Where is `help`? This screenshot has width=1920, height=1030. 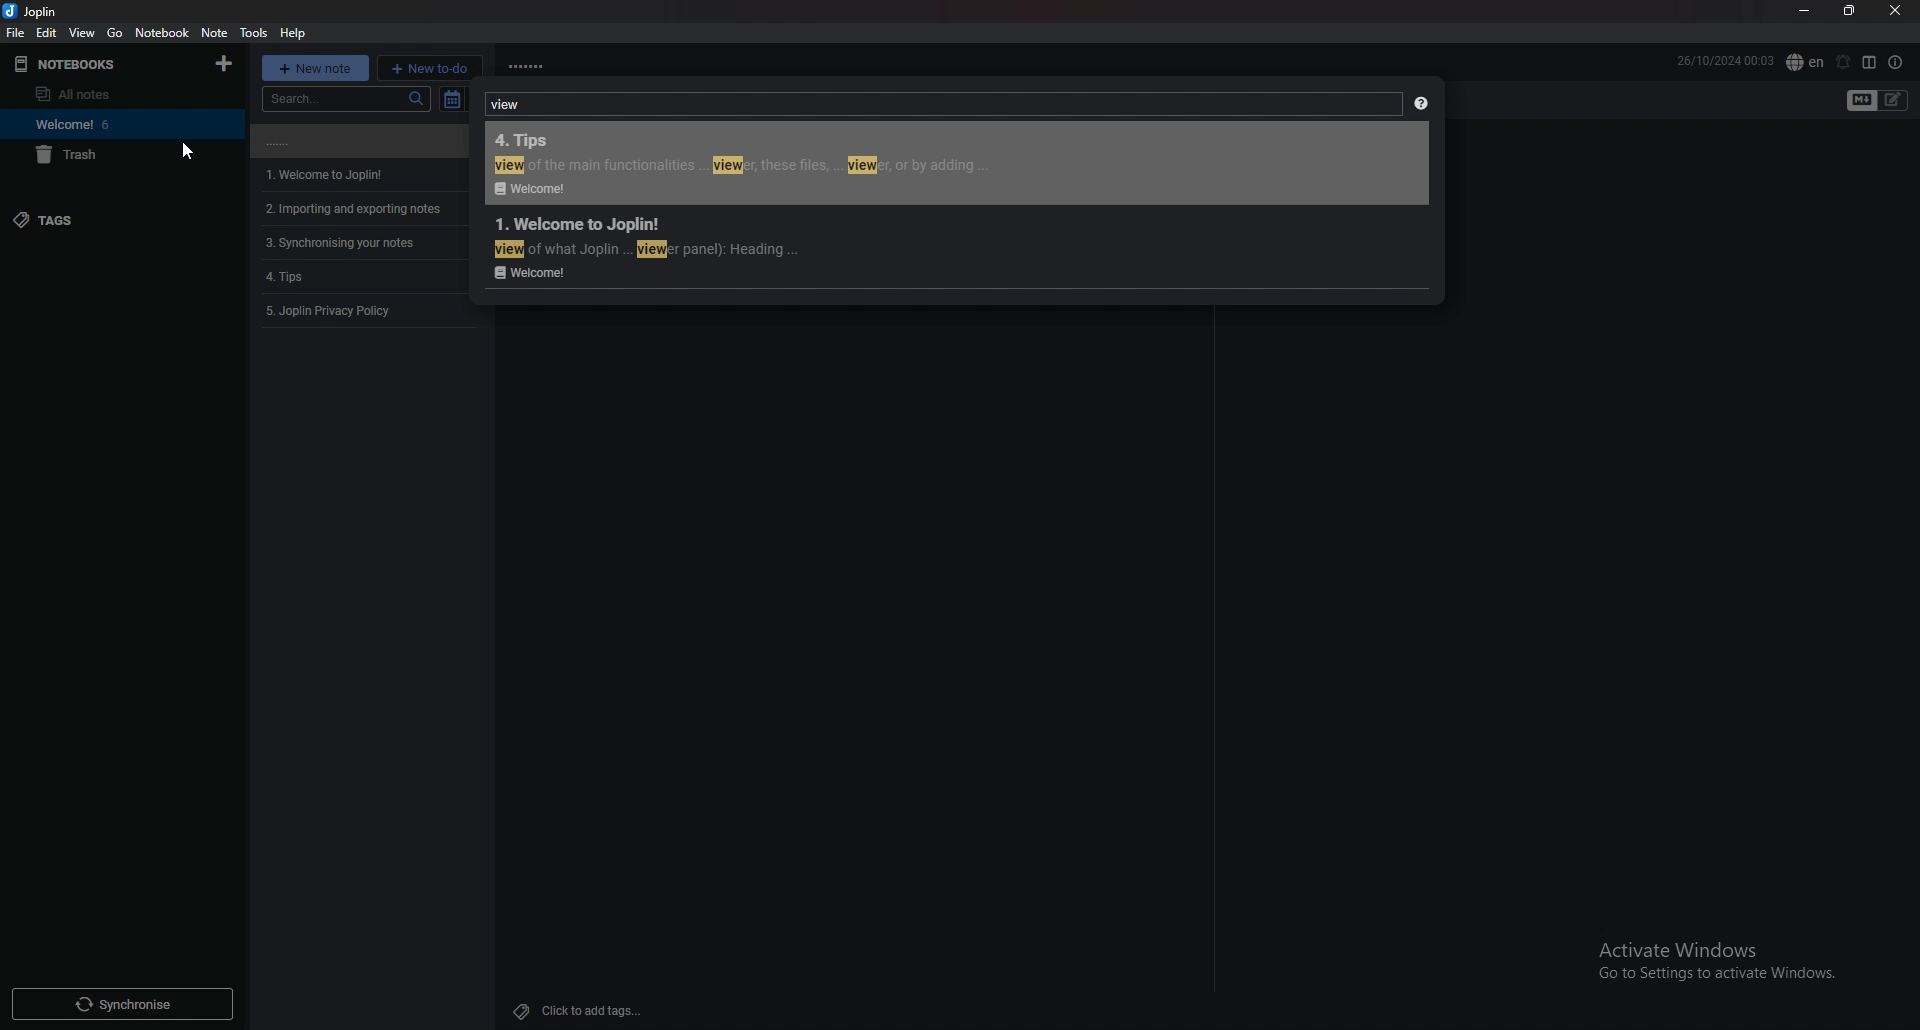
help is located at coordinates (296, 32).